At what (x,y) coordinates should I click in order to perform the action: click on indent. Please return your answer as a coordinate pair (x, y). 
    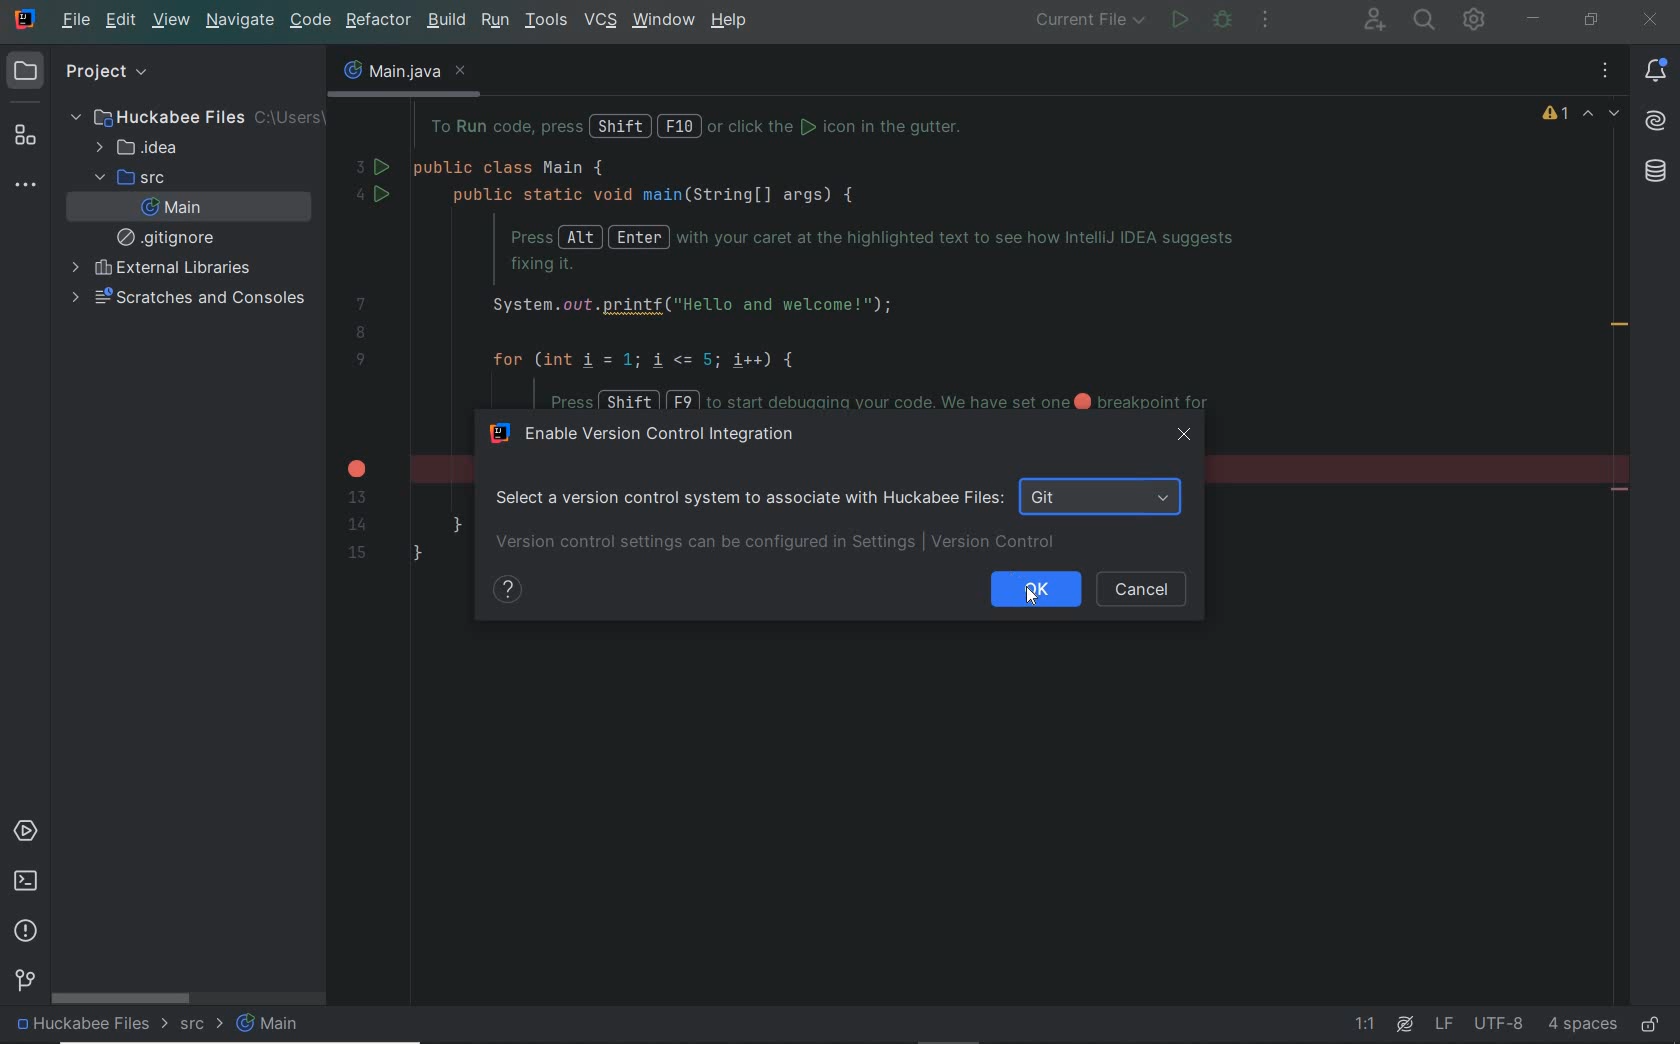
    Looking at the image, I should click on (1580, 1024).